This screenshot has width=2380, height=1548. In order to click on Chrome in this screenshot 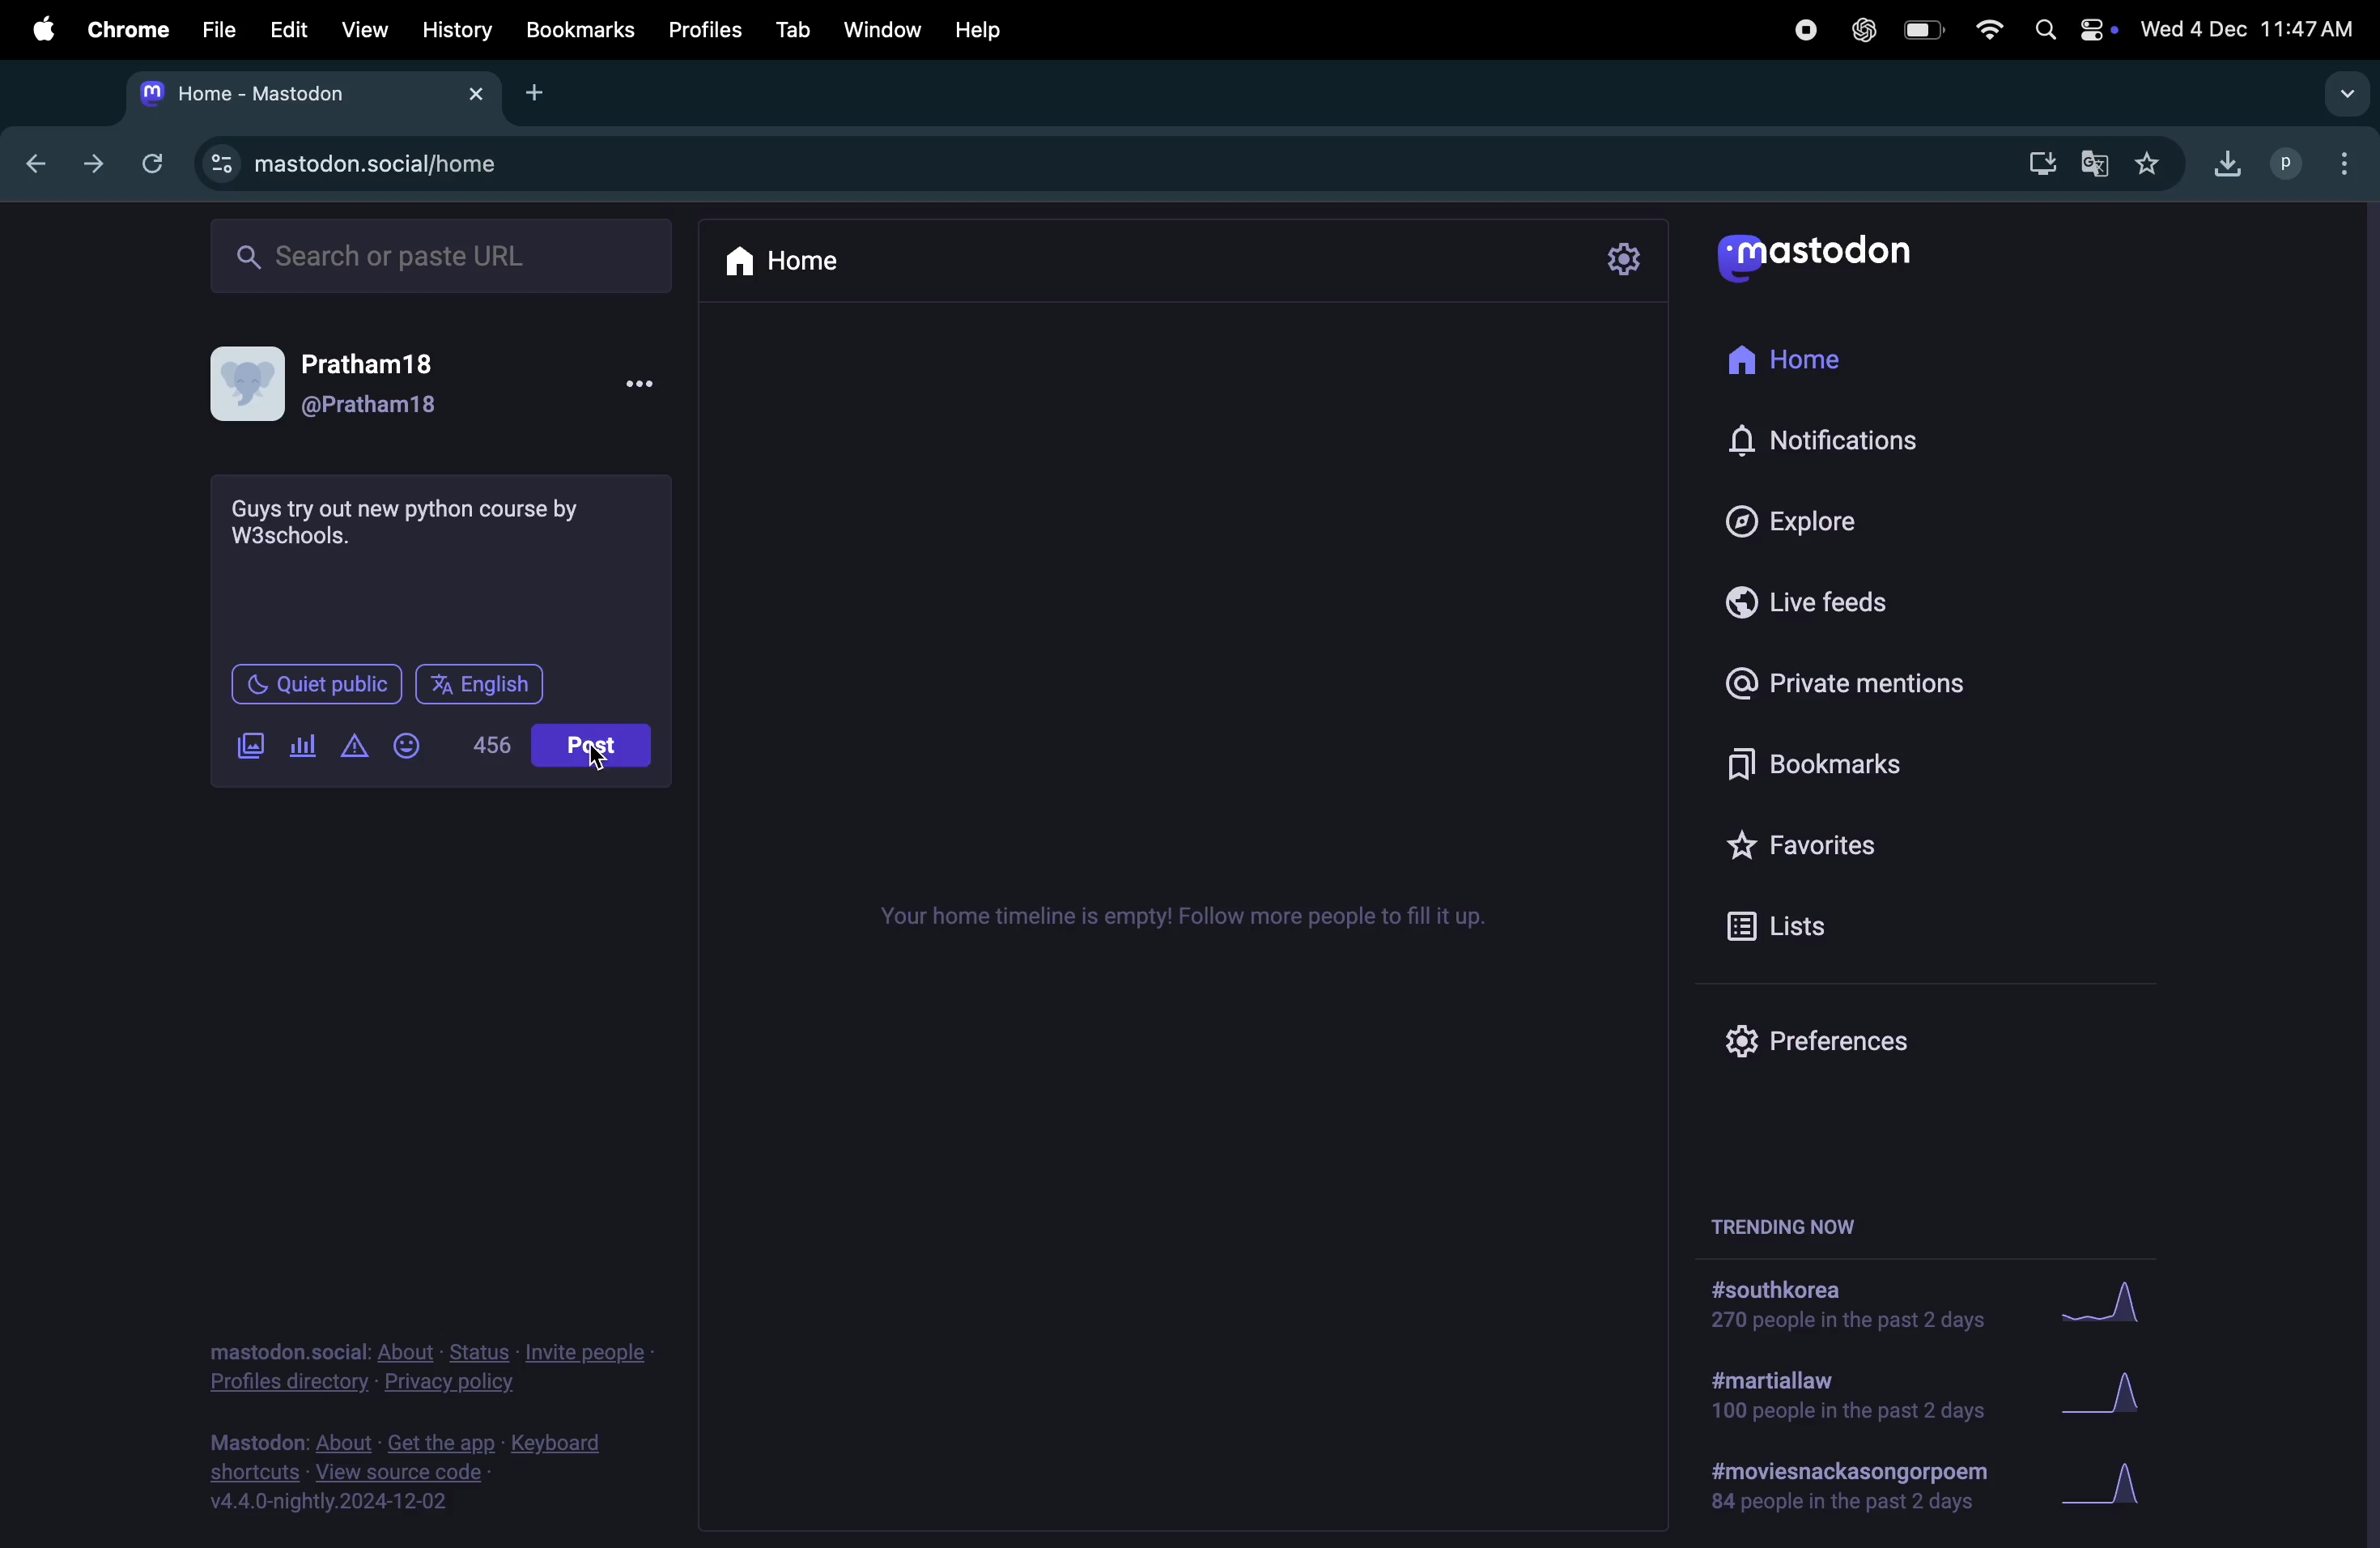, I will do `click(125, 30)`.